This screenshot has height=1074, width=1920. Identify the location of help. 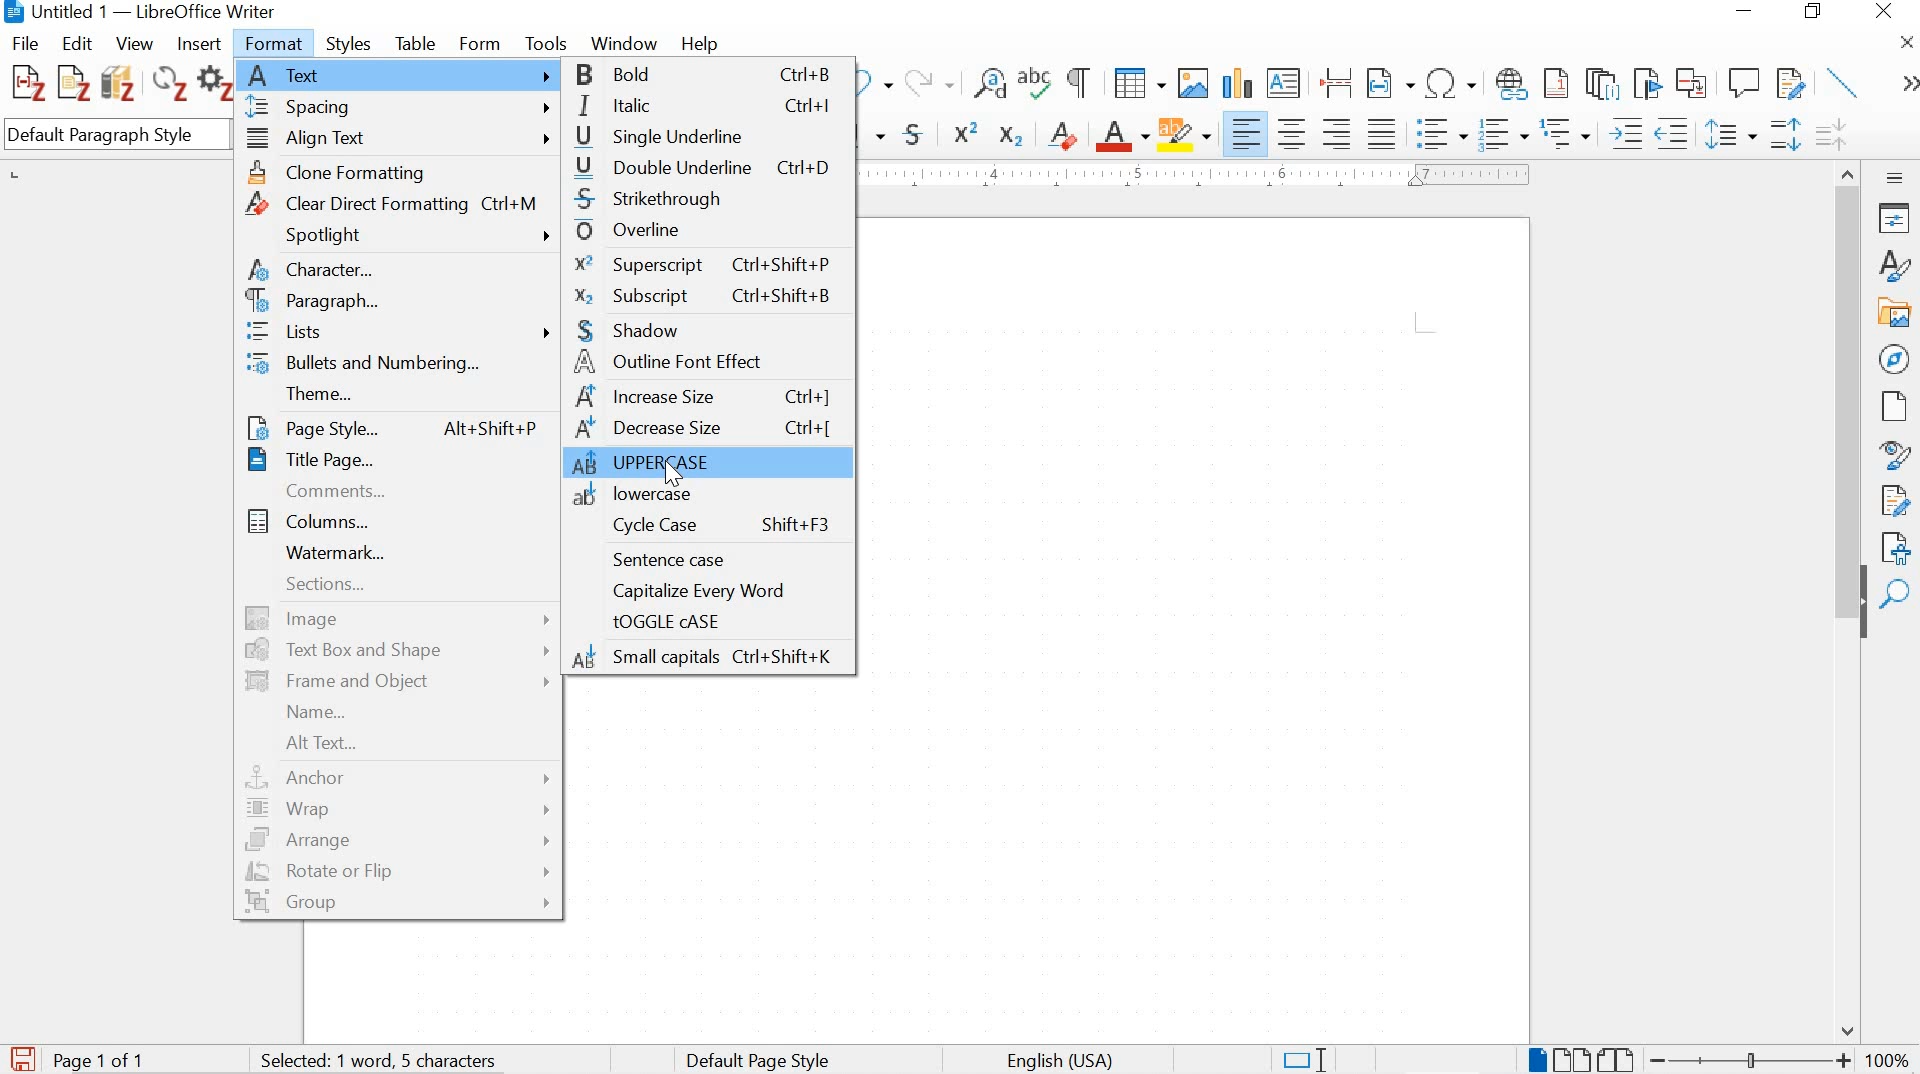
(698, 44).